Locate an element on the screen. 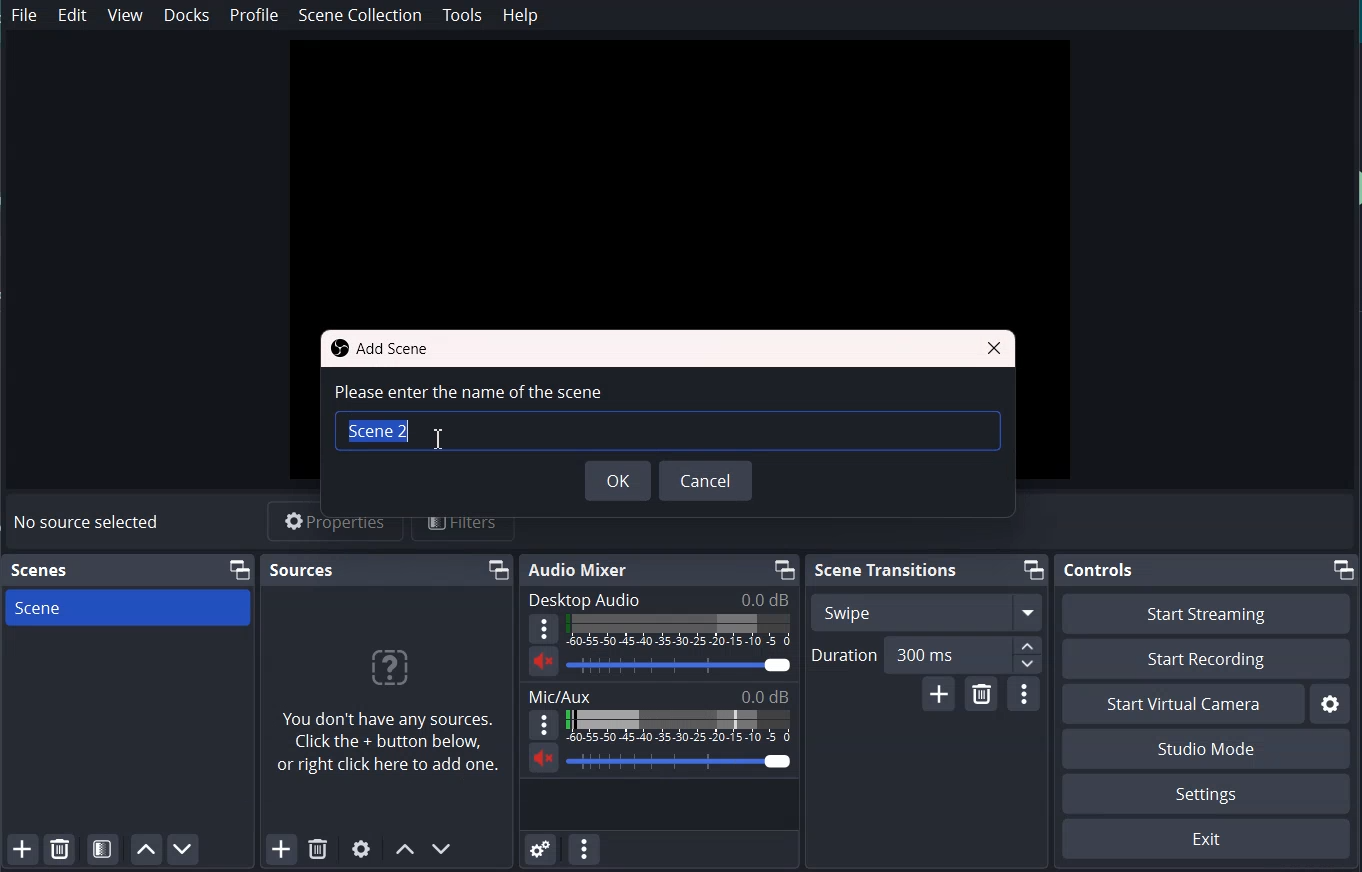  Maximize is located at coordinates (239, 570).